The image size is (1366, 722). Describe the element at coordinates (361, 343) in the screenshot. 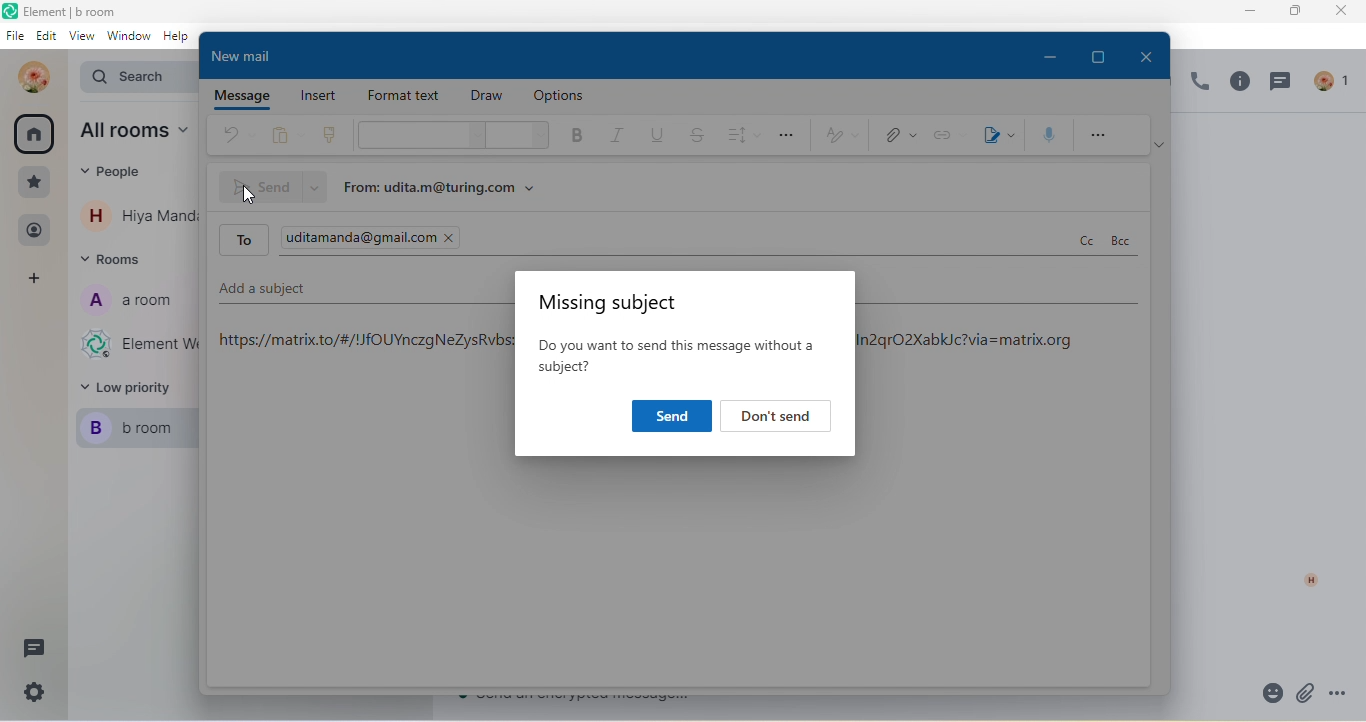

I see `https://matrix.to/#/!/fOUYnczgNeZysRvbs:matrix.org/$LqNJj5d 1 preoQx)VedLEsXJhnINwQoln2qrO2XabkJc?via=matrix.org` at that location.